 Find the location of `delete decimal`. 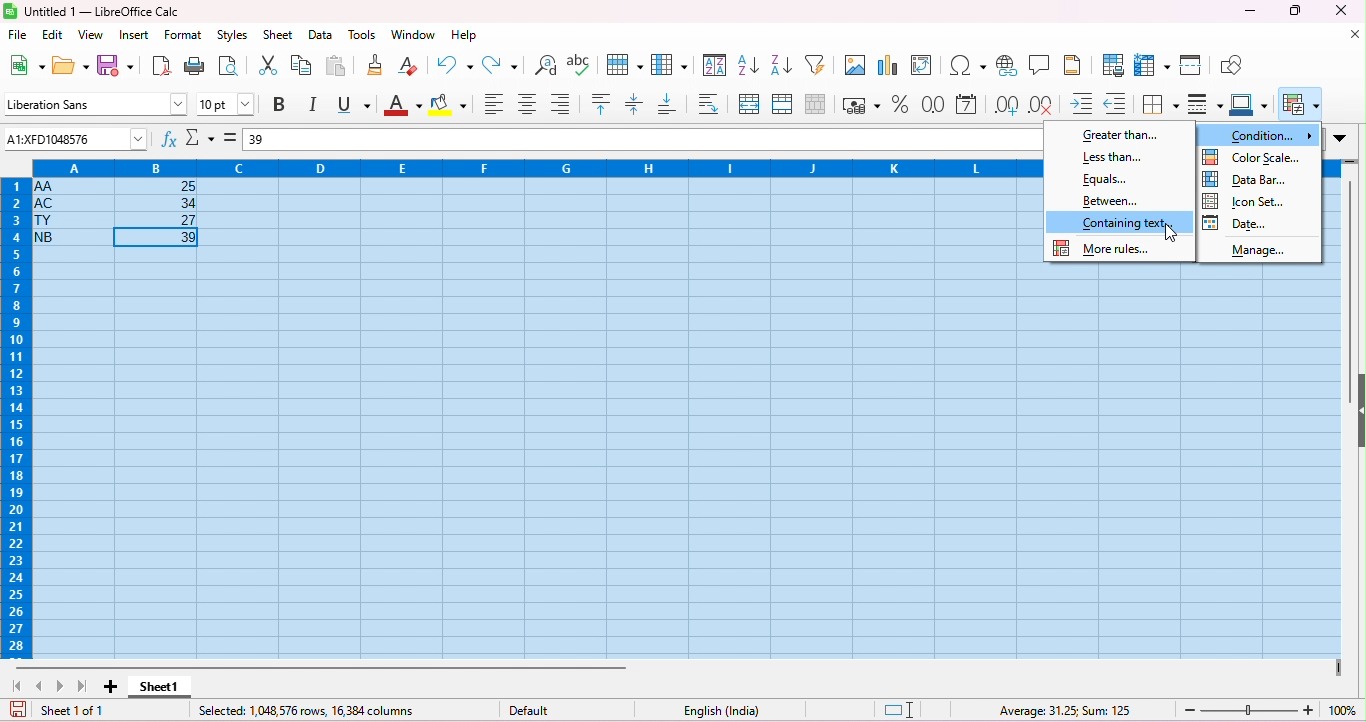

delete decimal is located at coordinates (1042, 106).